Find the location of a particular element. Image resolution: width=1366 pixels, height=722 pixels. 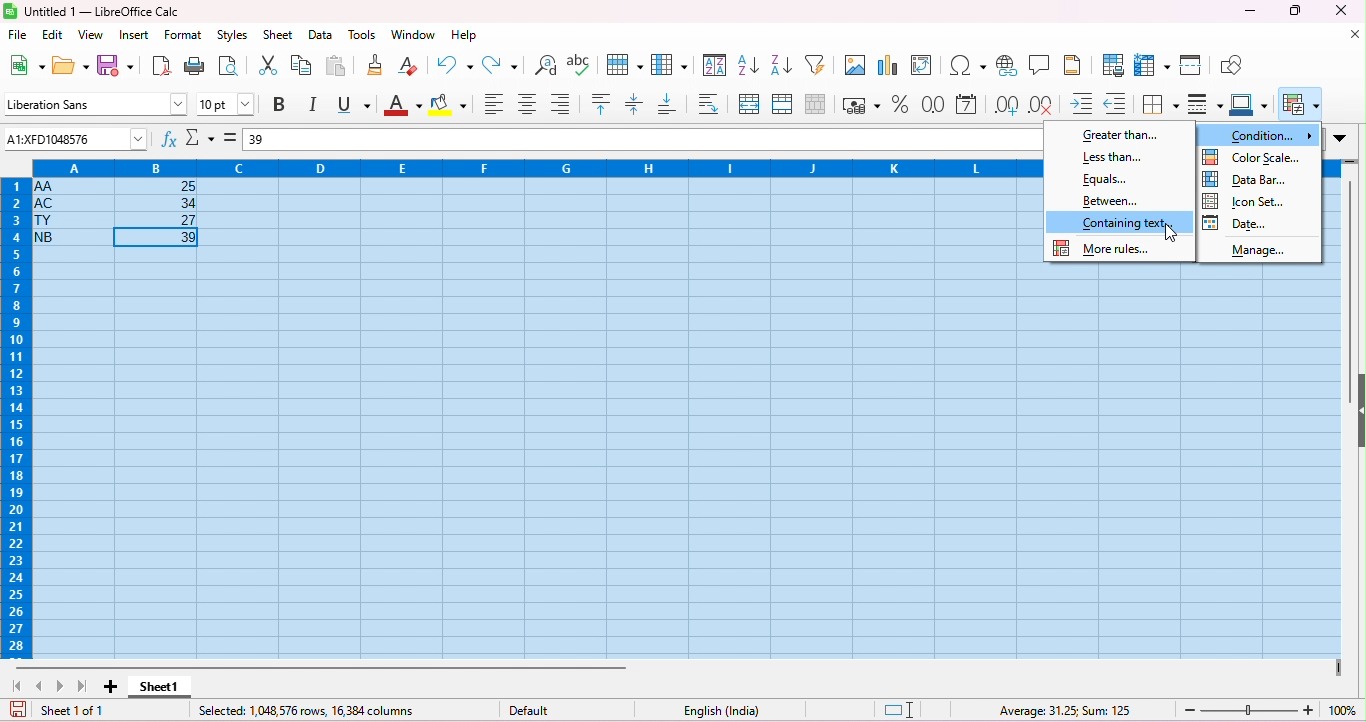

selected cell number is located at coordinates (77, 138).